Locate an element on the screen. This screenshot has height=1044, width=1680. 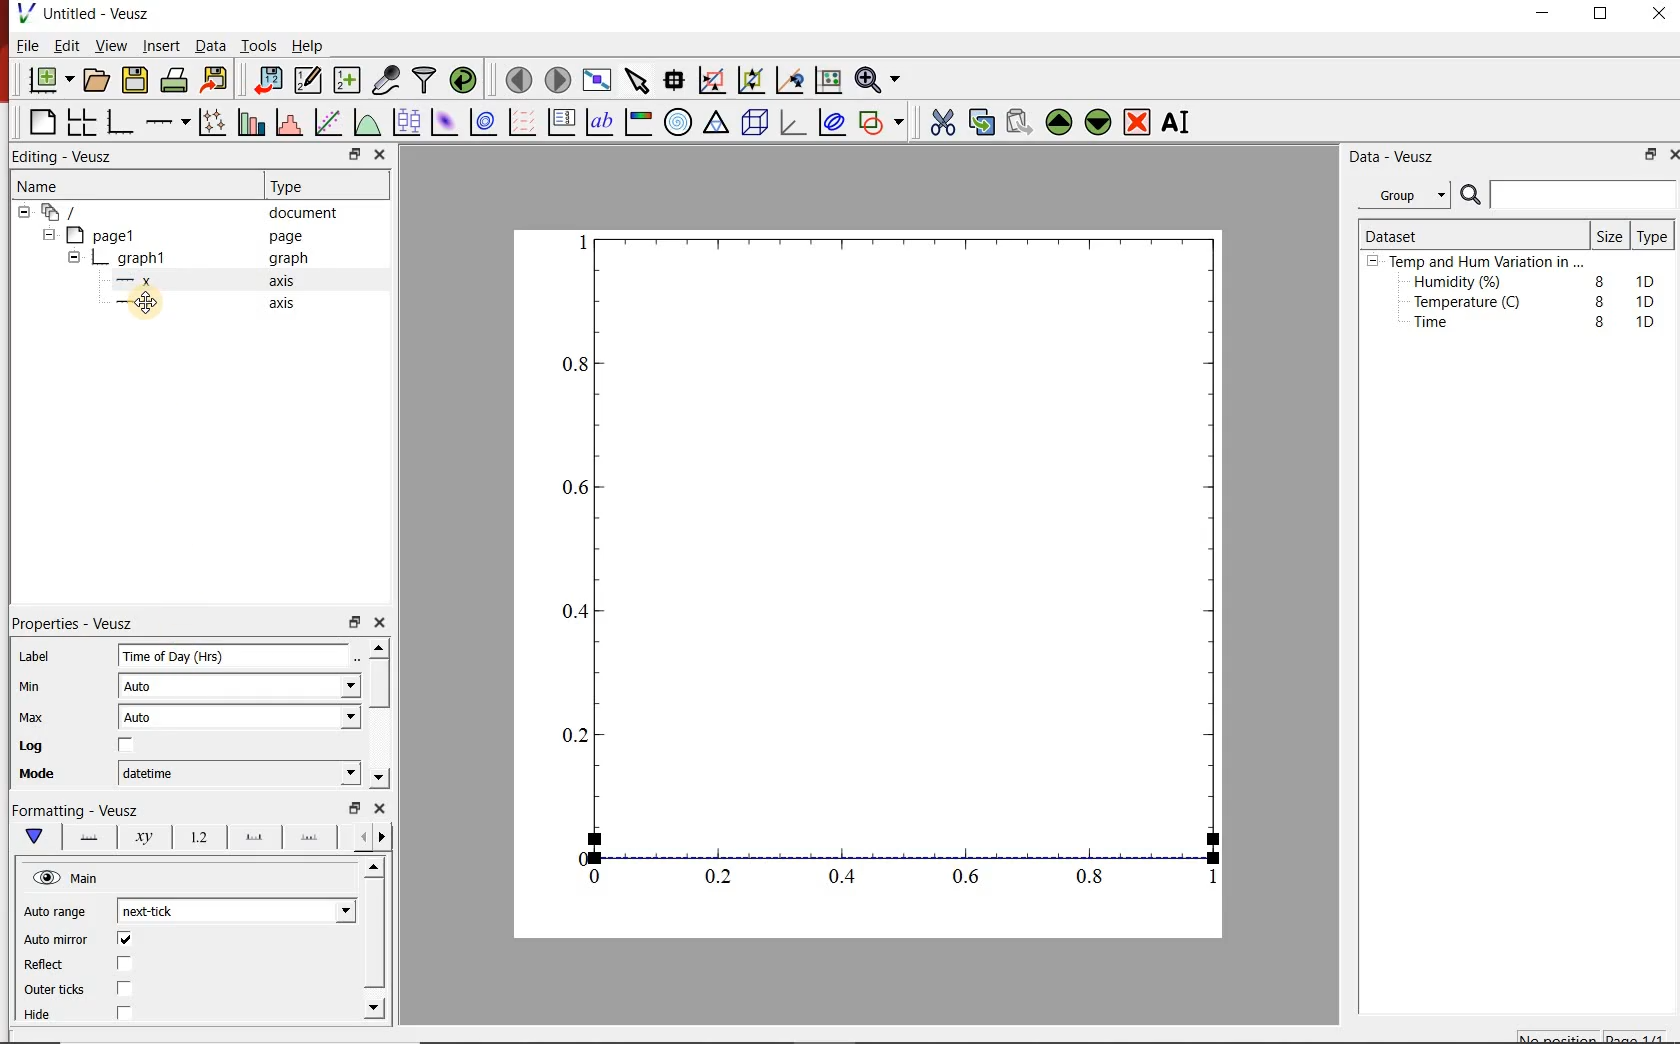
image color bar is located at coordinates (642, 122).